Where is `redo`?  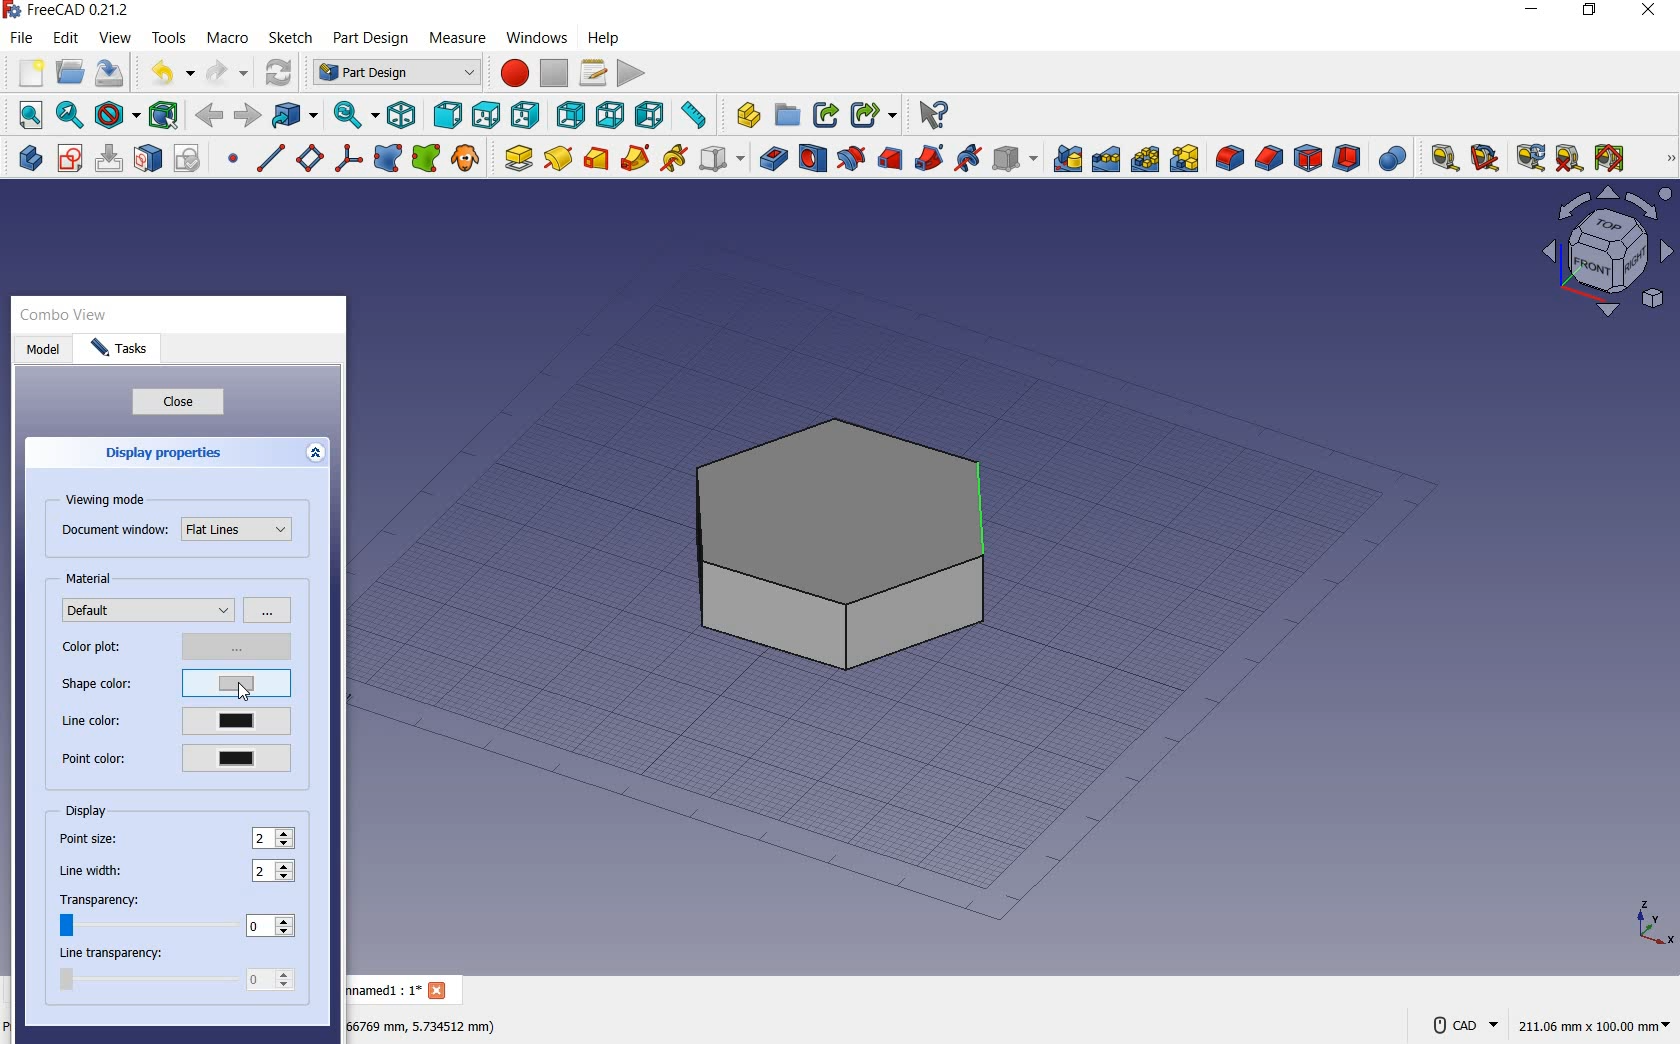
redo is located at coordinates (227, 72).